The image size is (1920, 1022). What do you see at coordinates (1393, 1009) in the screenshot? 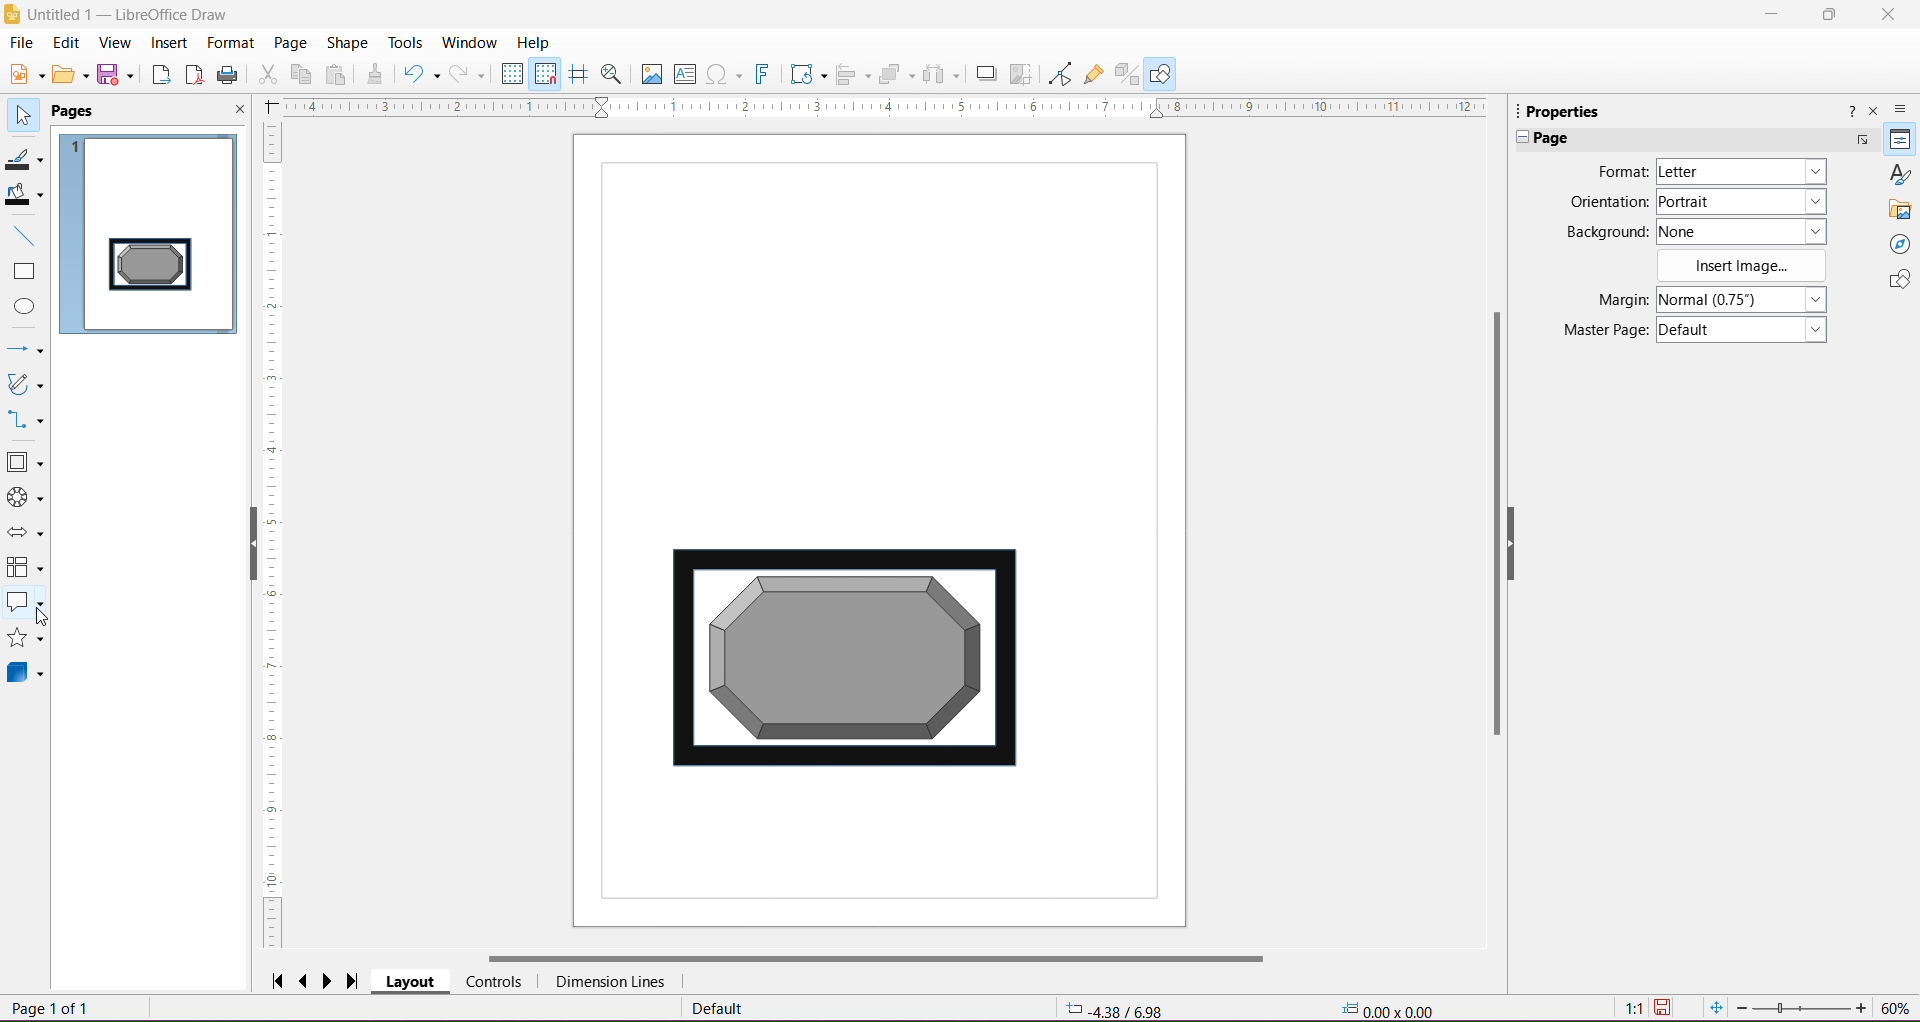
I see `0.00x0.00` at bounding box center [1393, 1009].